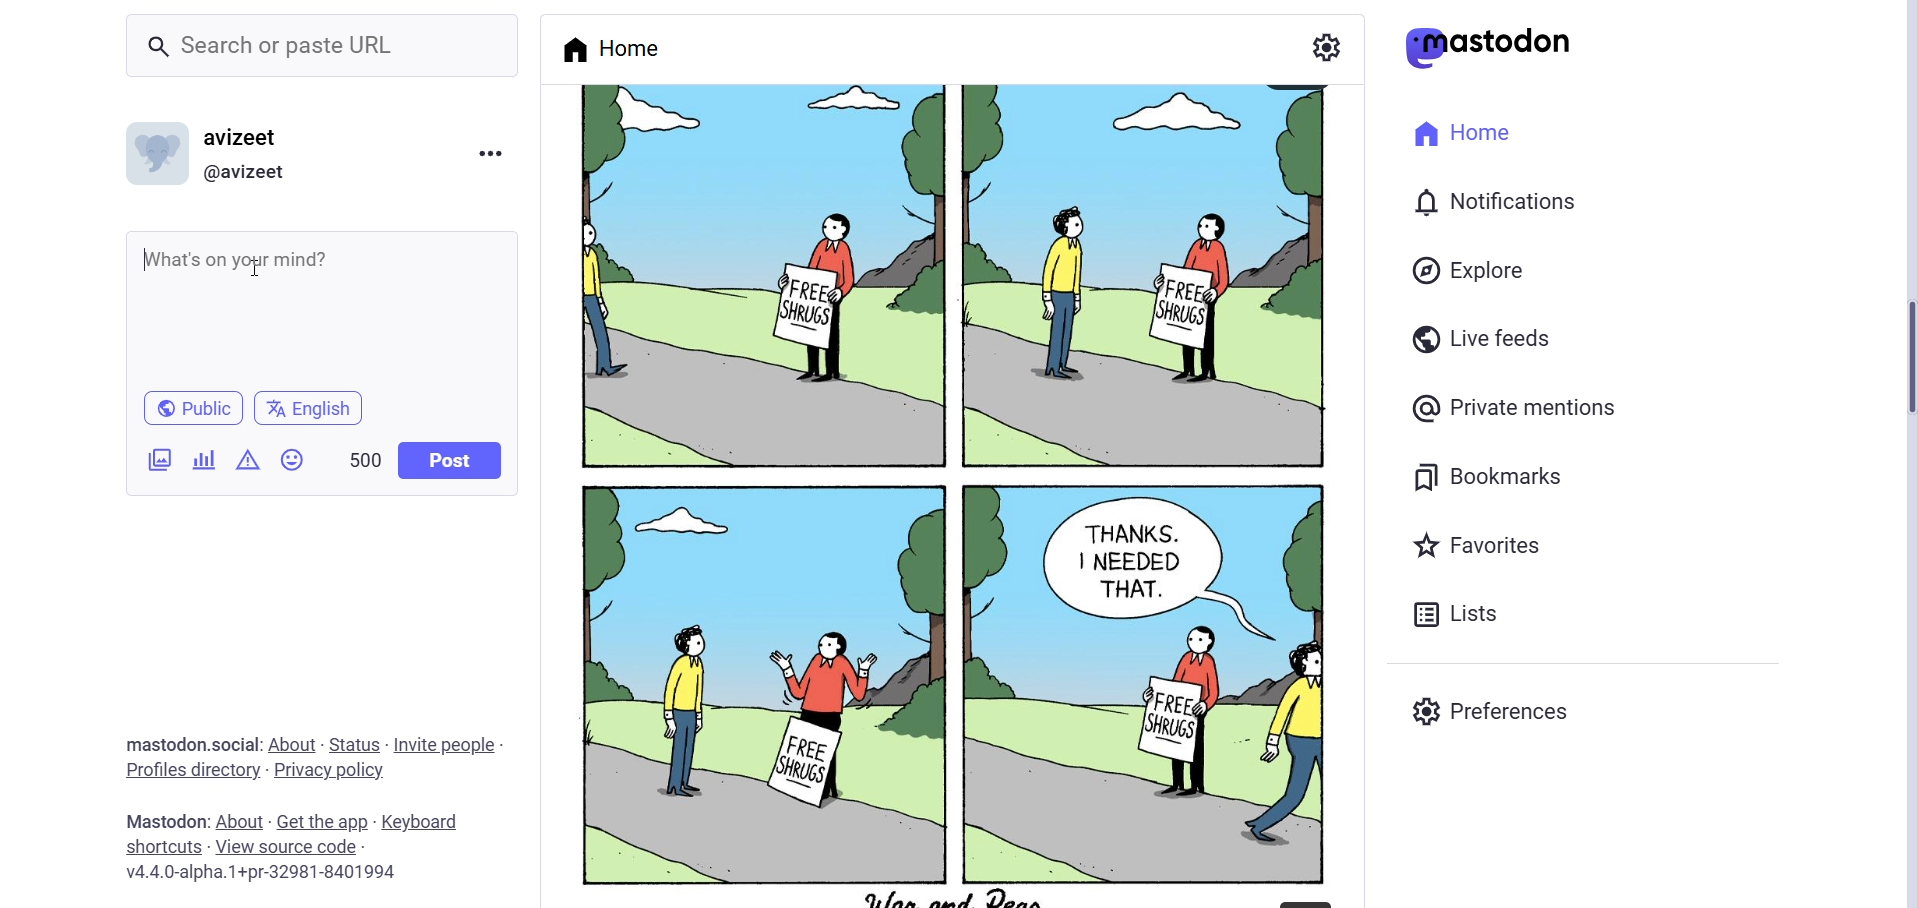 The height and width of the screenshot is (908, 1918). Describe the element at coordinates (237, 821) in the screenshot. I see `About` at that location.